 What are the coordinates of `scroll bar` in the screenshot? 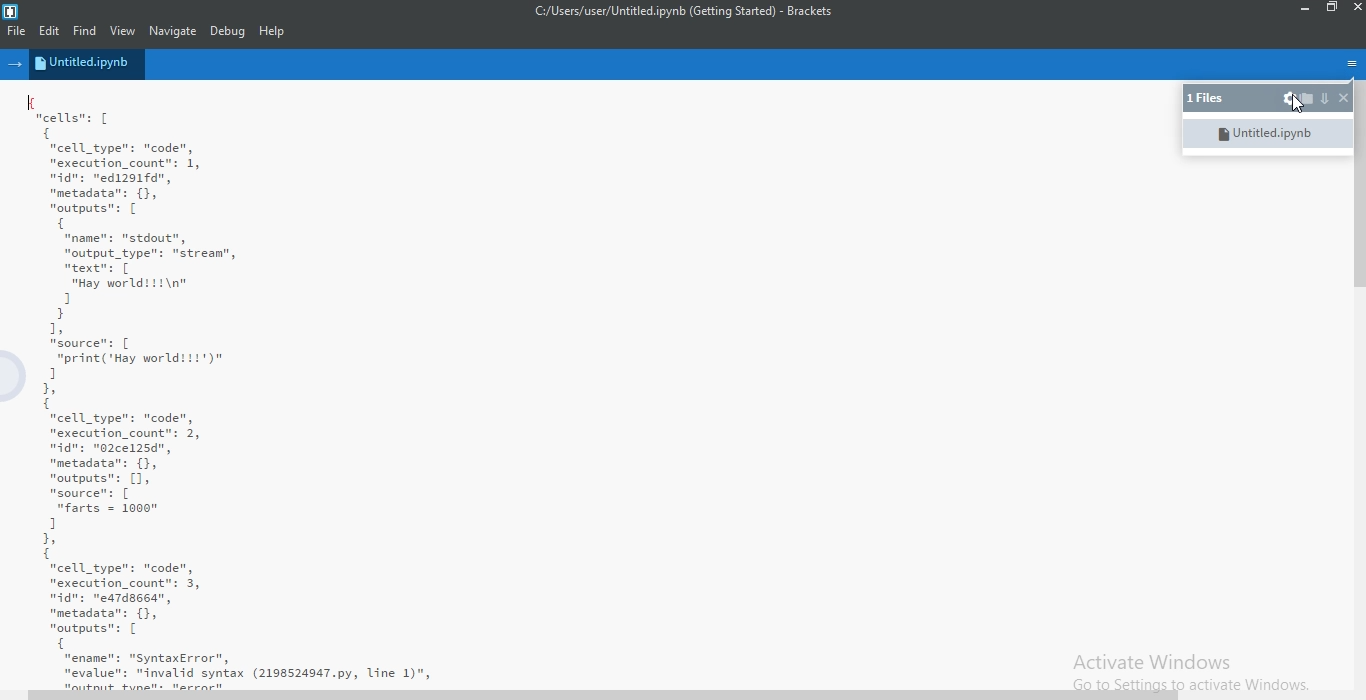 It's located at (605, 695).